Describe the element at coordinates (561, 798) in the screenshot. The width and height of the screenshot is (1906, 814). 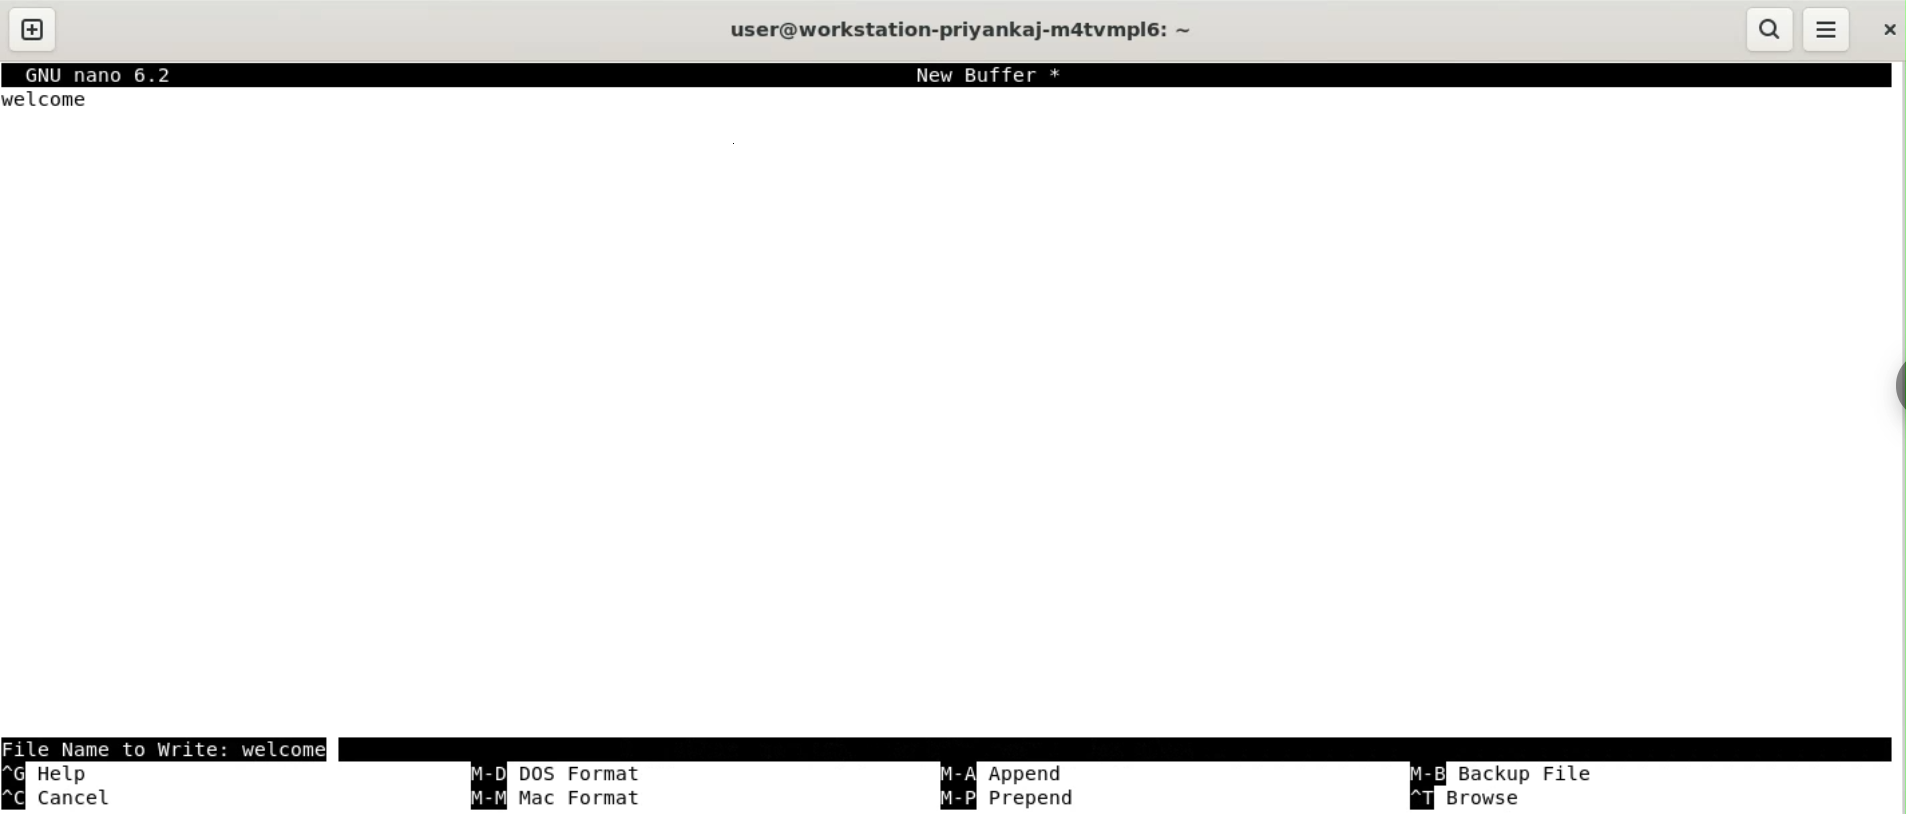
I see `mac format` at that location.